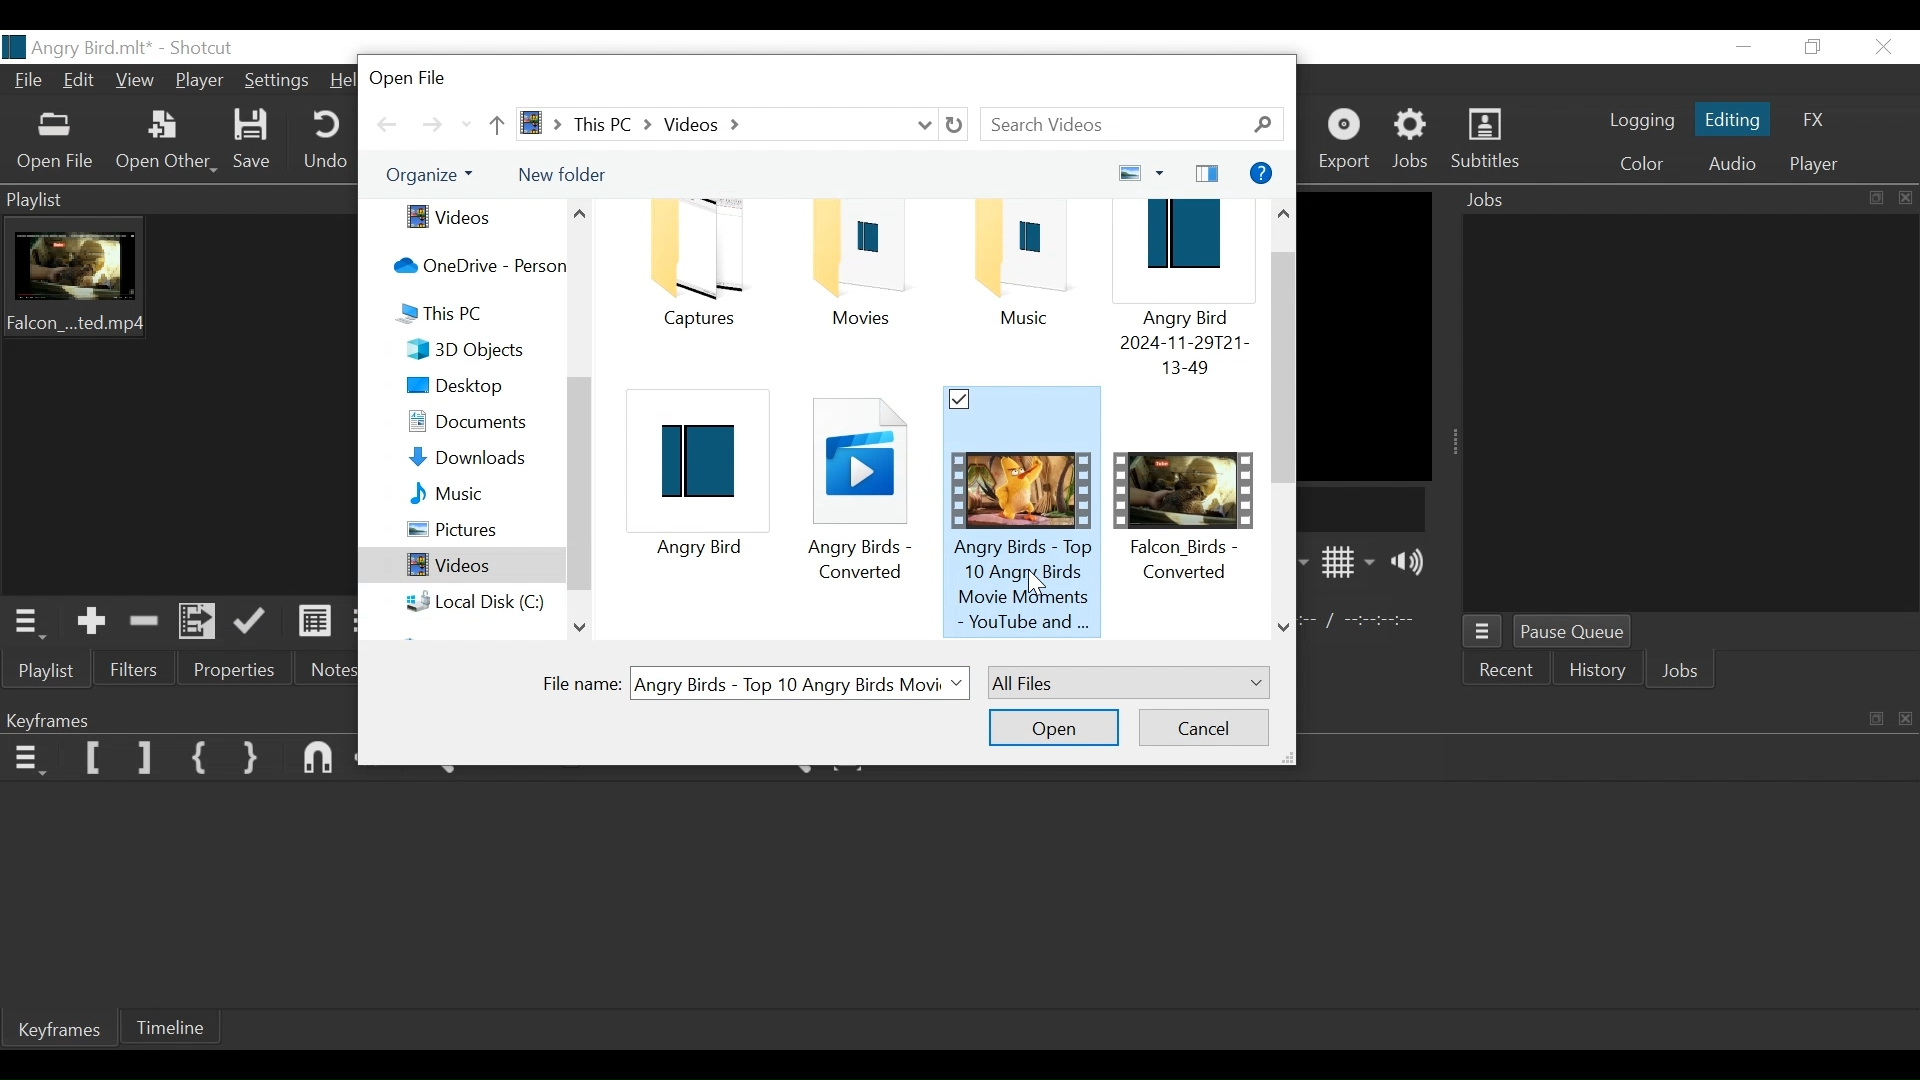 This screenshot has width=1920, height=1080. What do you see at coordinates (1510, 670) in the screenshot?
I see `Recent` at bounding box center [1510, 670].